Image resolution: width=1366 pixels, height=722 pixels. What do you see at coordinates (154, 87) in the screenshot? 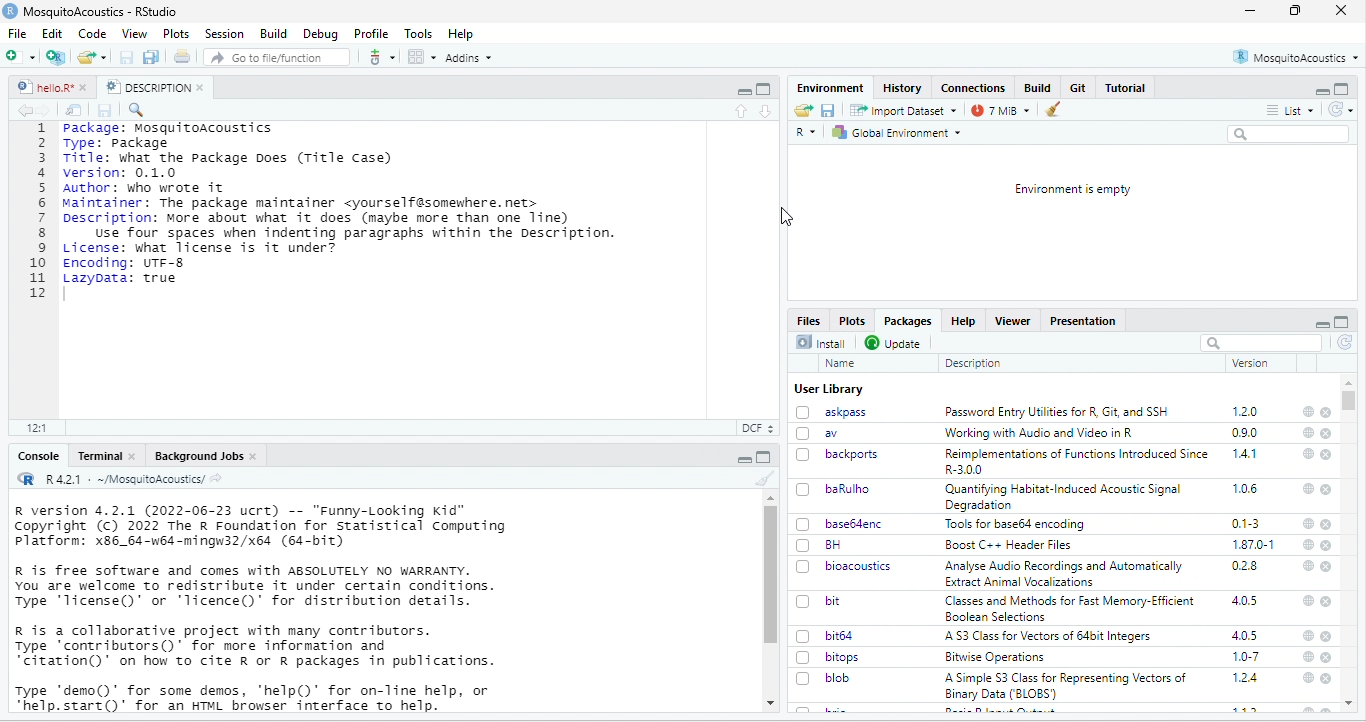
I see `DESCRIPTION` at bounding box center [154, 87].